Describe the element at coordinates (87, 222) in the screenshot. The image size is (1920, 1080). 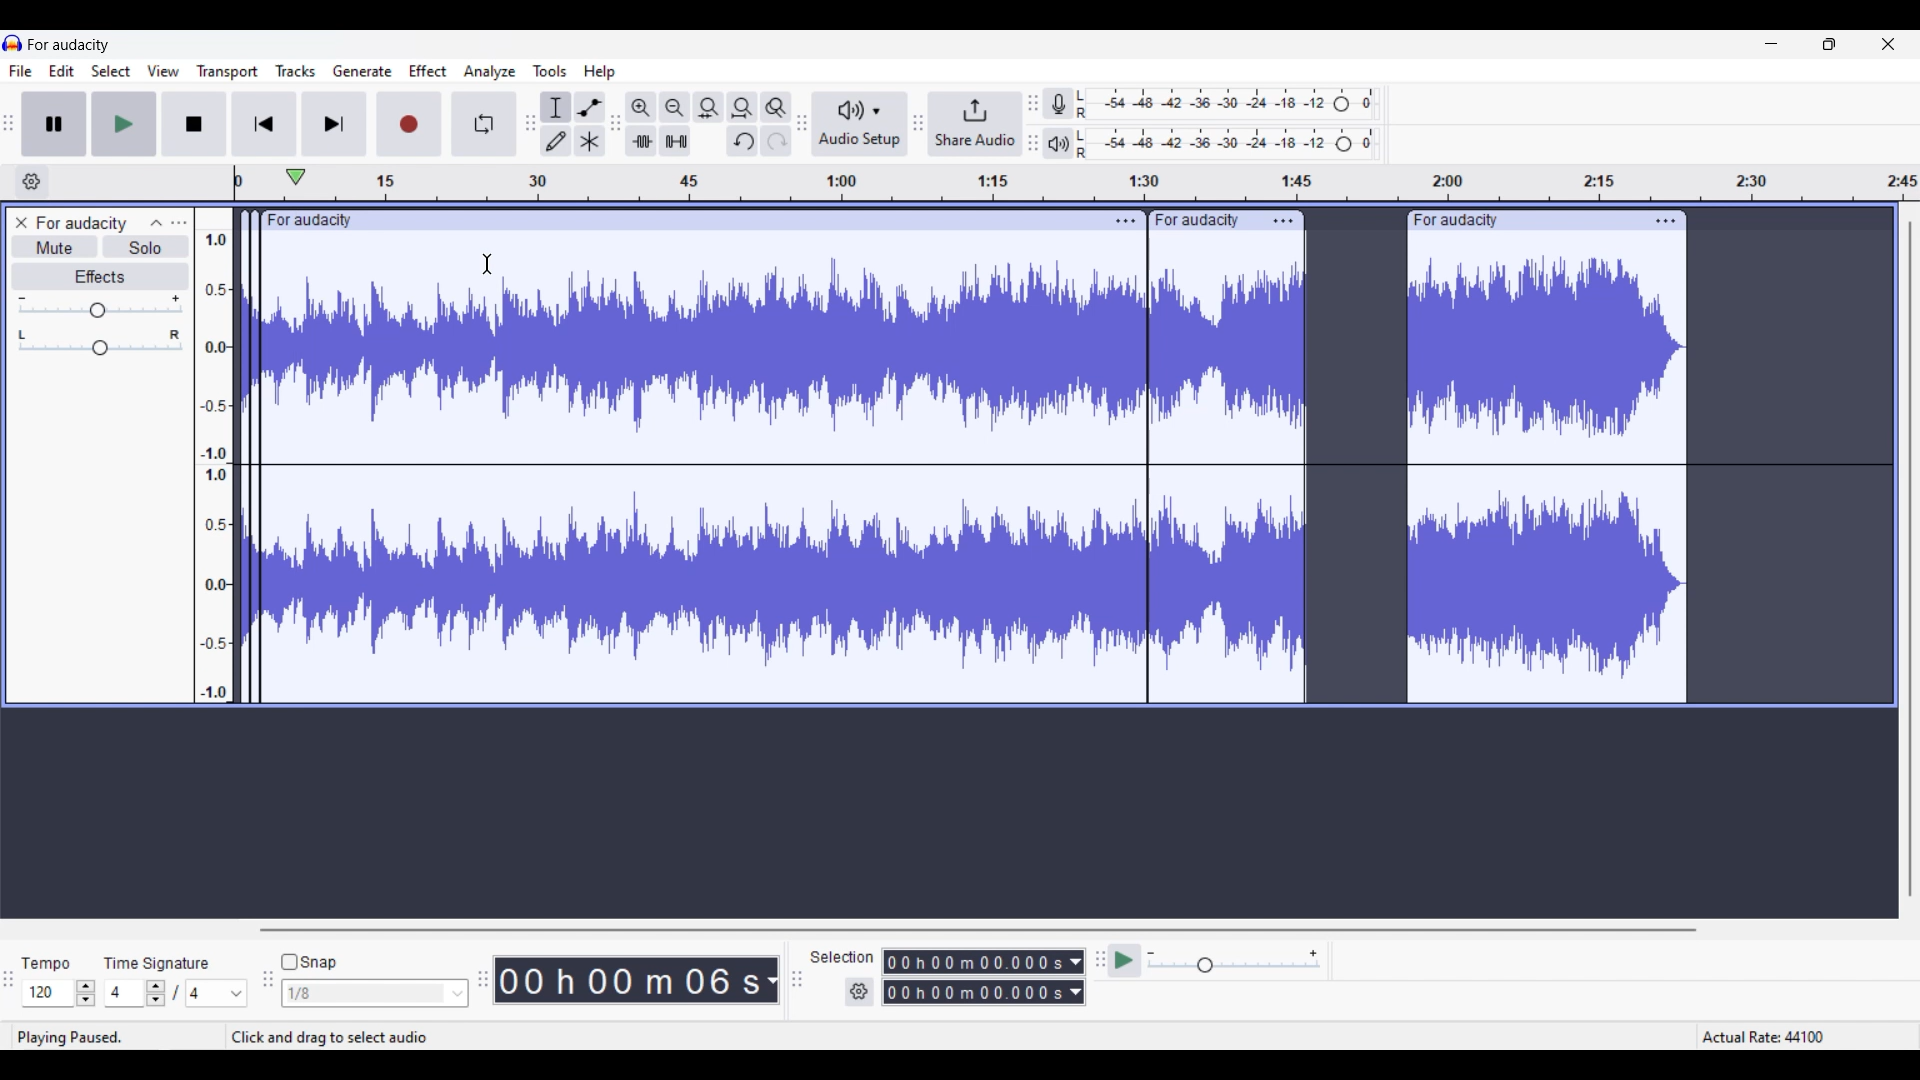
I see `For audacity` at that location.